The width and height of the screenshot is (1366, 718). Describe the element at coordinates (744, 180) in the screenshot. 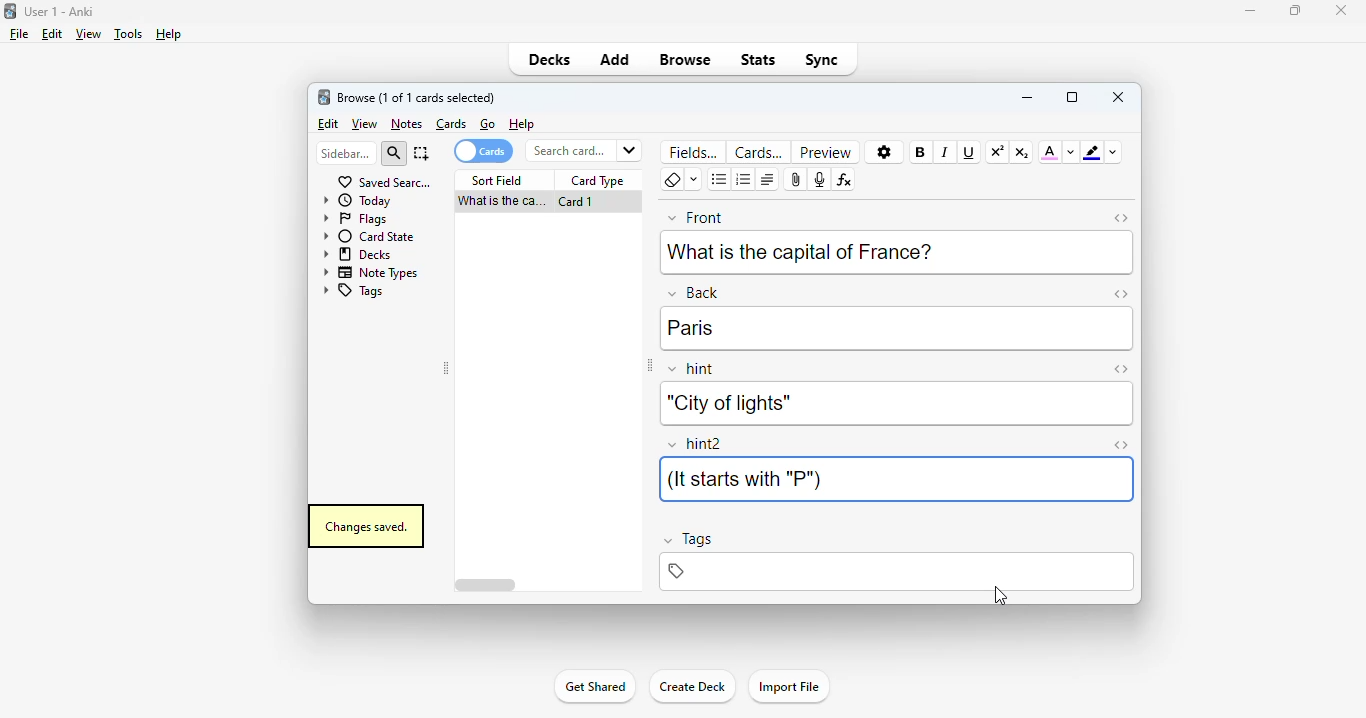

I see `ordered list` at that location.